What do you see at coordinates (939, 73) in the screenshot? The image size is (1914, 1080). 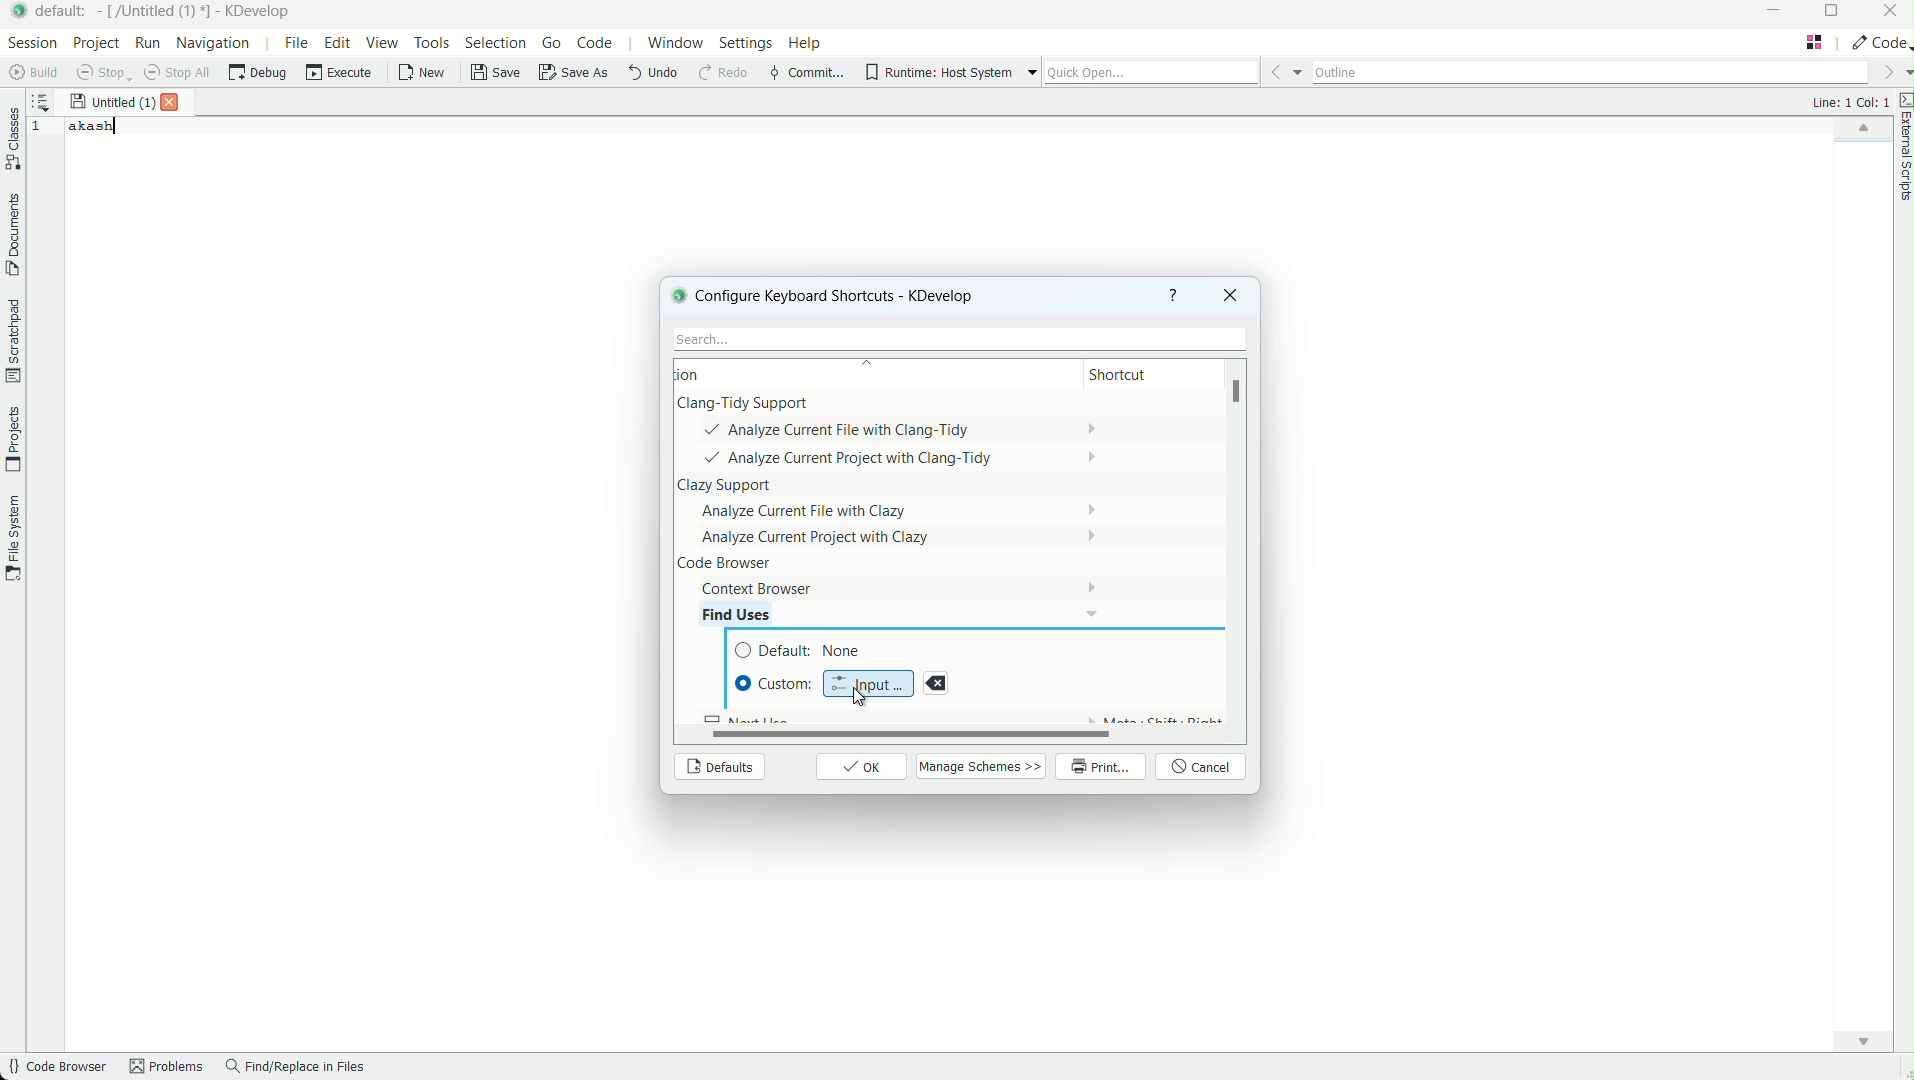 I see `runtime host system` at bounding box center [939, 73].